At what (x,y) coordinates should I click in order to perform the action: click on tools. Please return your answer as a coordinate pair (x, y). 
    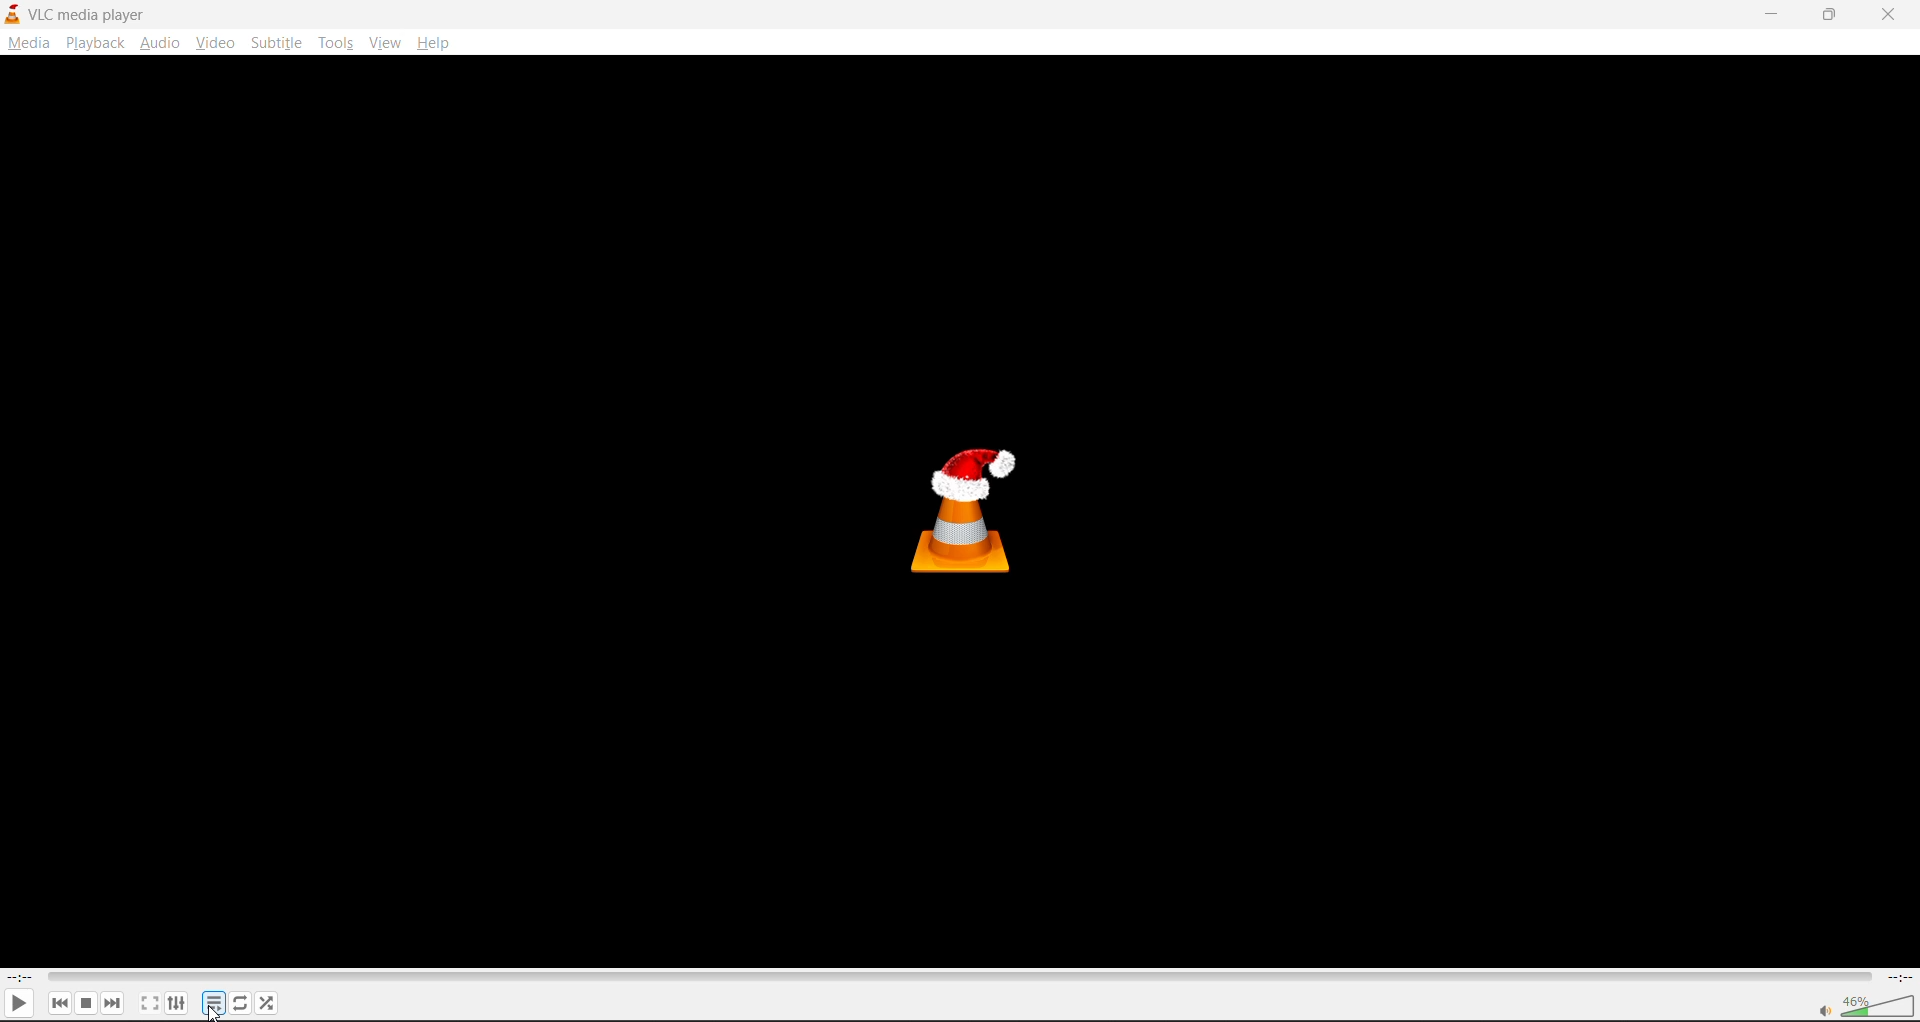
    Looking at the image, I should click on (340, 43).